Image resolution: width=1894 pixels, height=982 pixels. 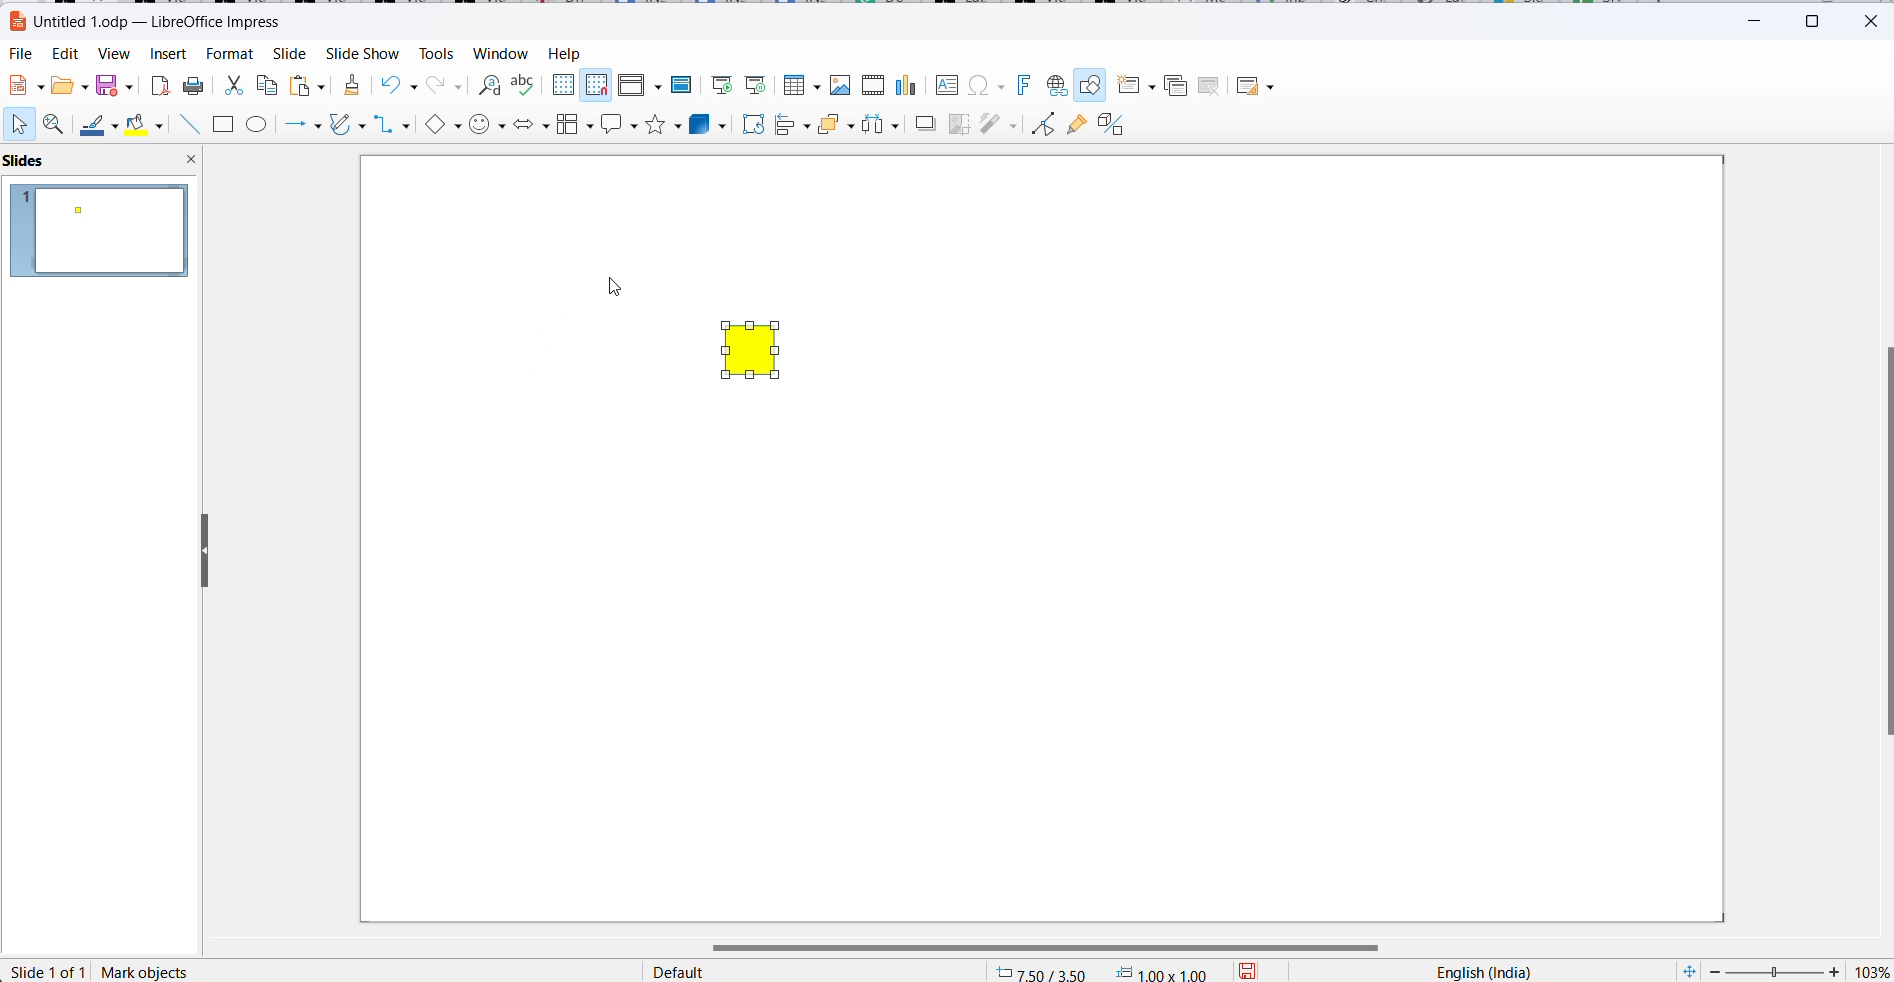 I want to click on basic shapes, so click(x=441, y=127).